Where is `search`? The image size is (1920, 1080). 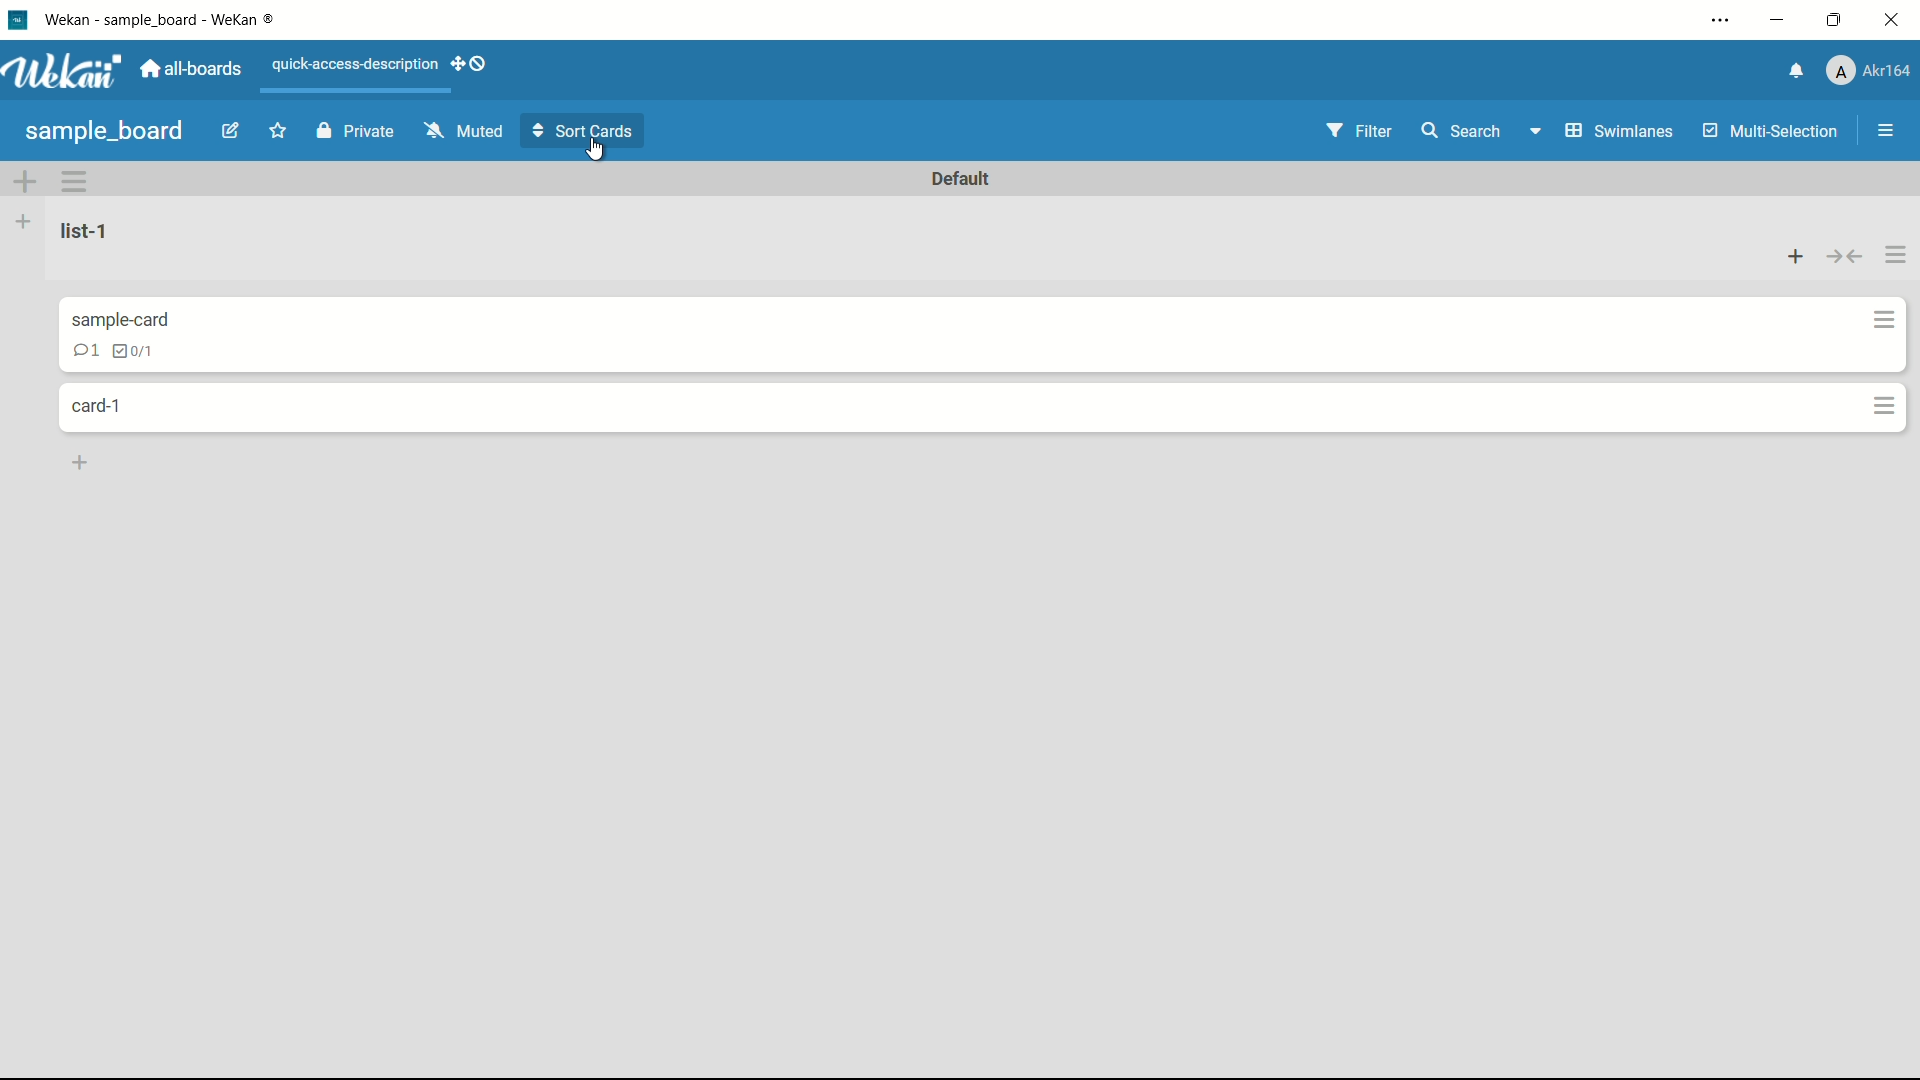 search is located at coordinates (1460, 130).